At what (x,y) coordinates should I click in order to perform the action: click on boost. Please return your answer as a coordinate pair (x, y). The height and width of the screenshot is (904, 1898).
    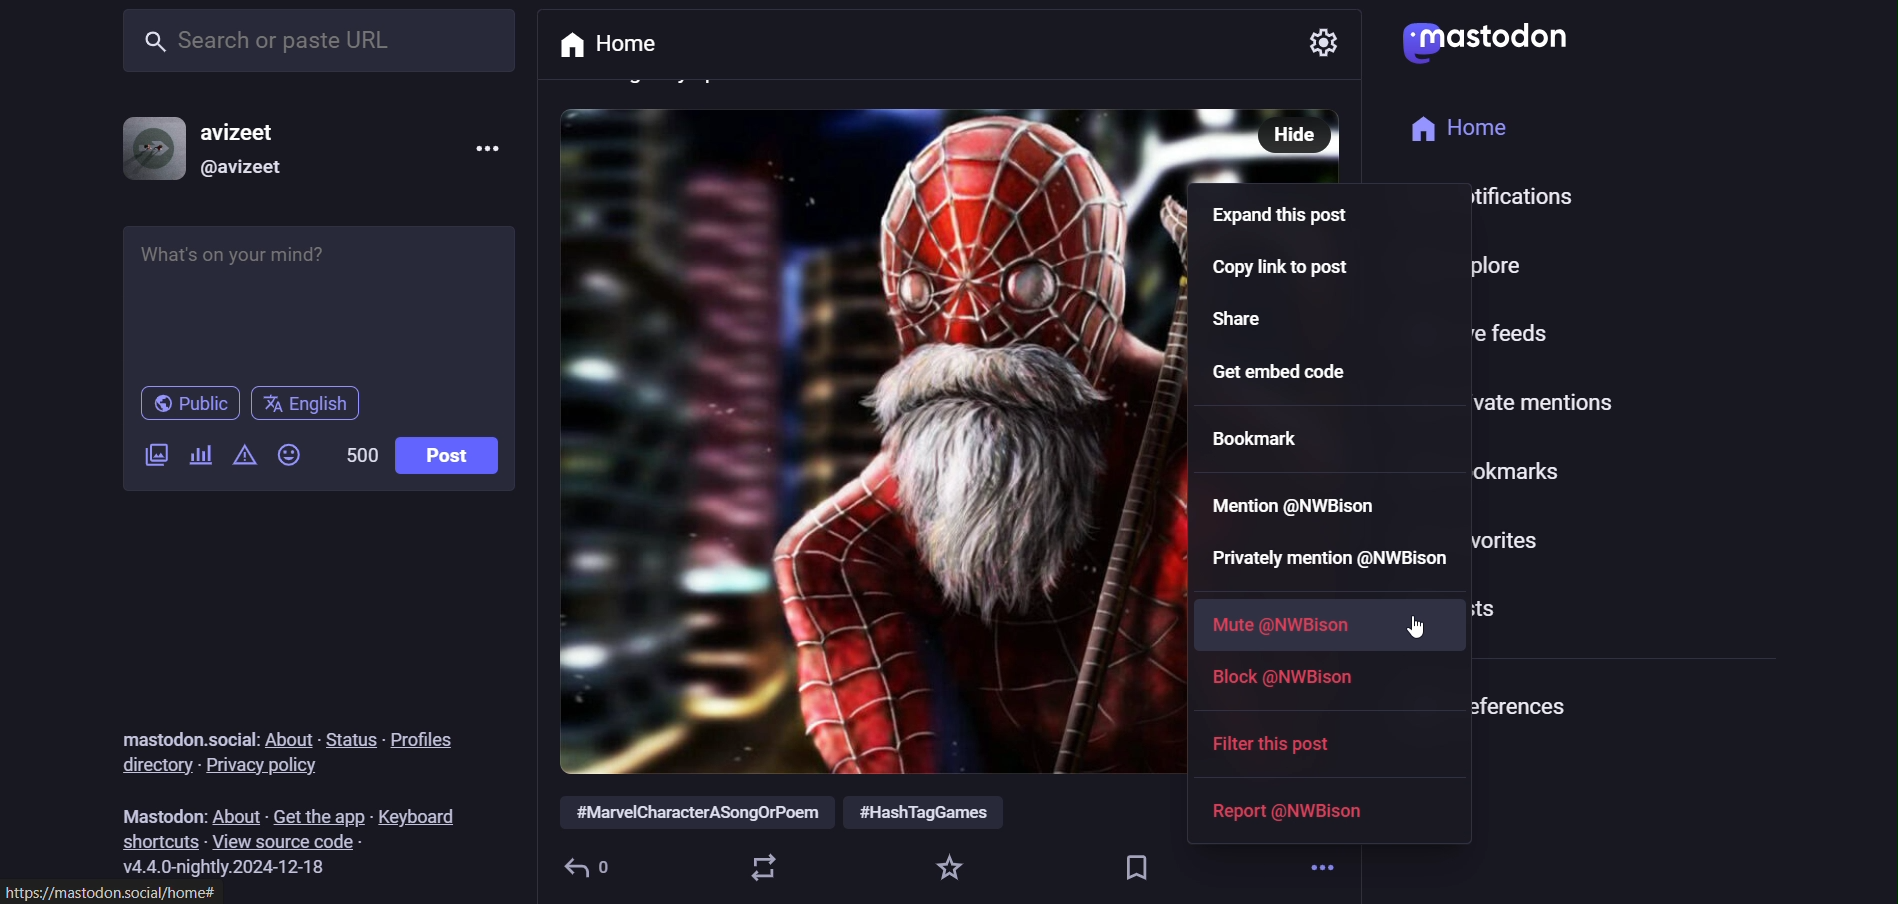
    Looking at the image, I should click on (763, 867).